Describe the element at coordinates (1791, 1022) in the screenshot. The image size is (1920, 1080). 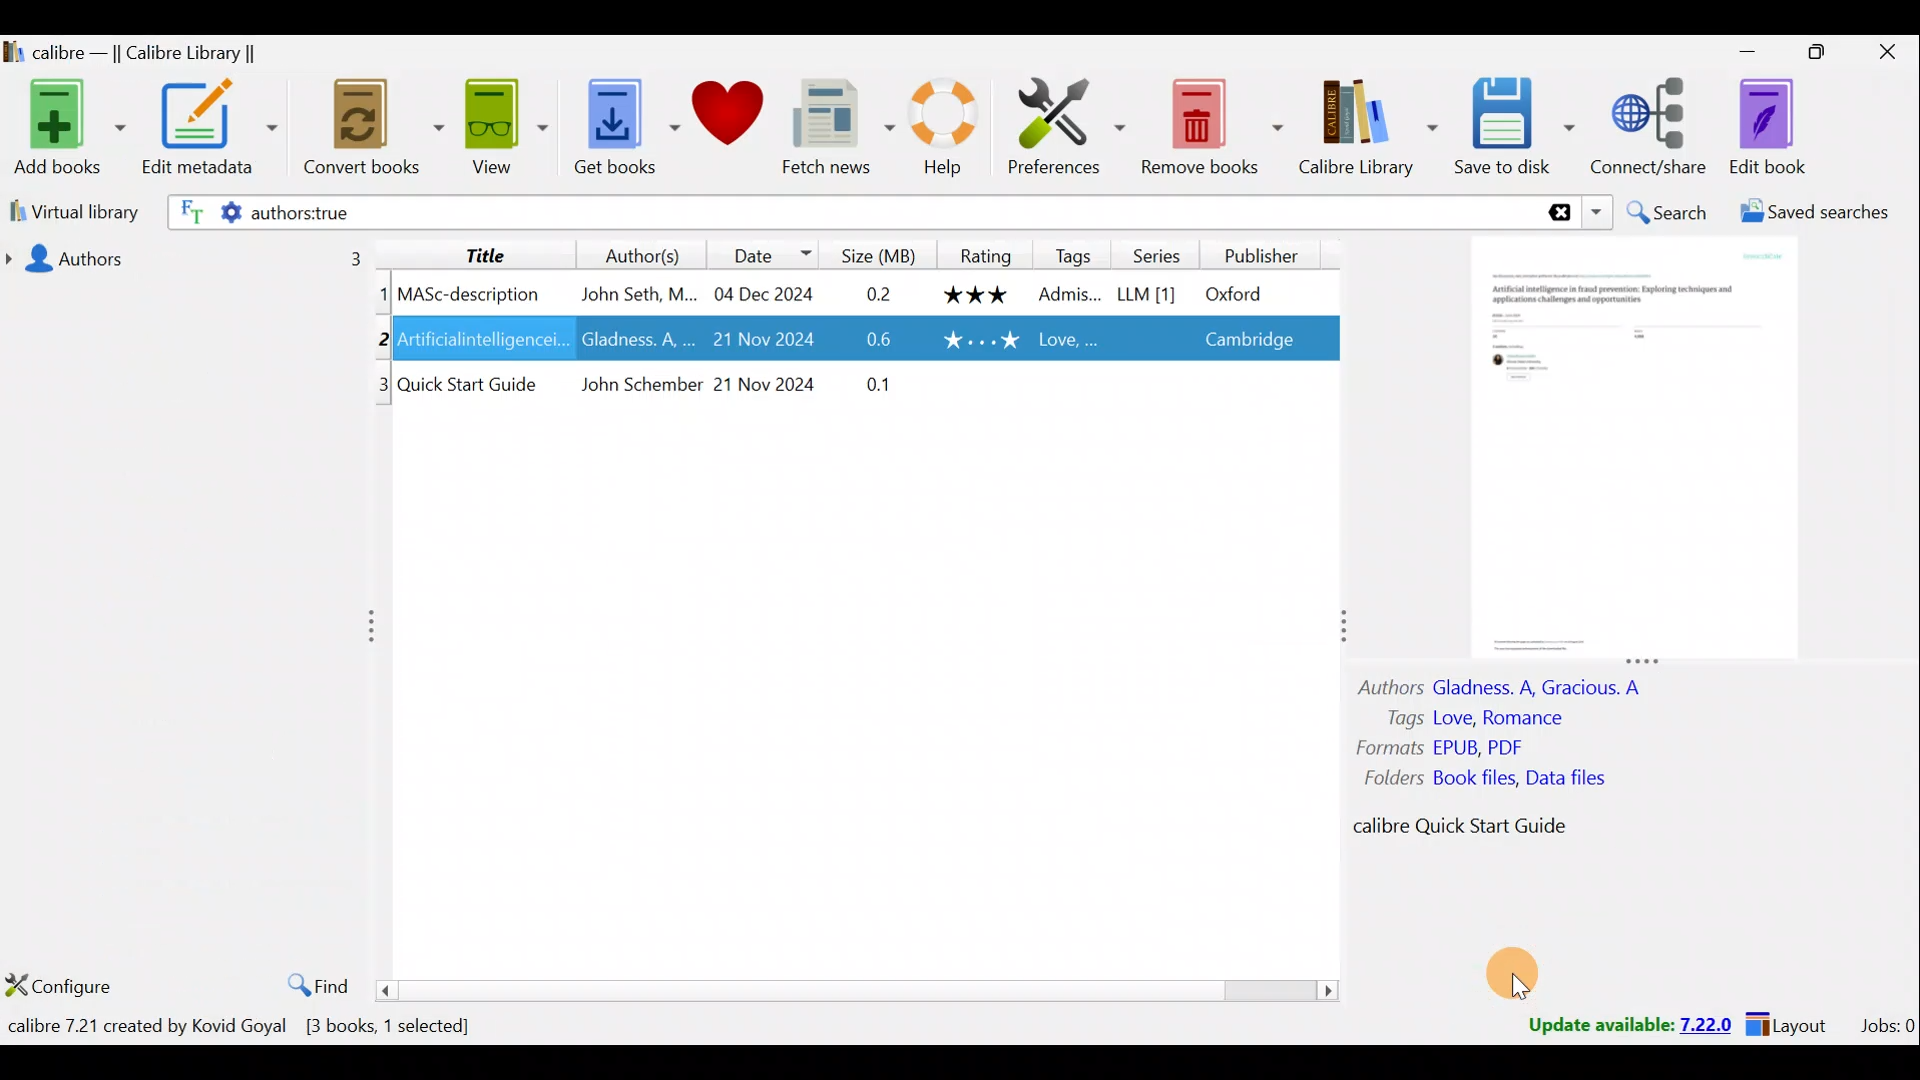
I see `Layout` at that location.